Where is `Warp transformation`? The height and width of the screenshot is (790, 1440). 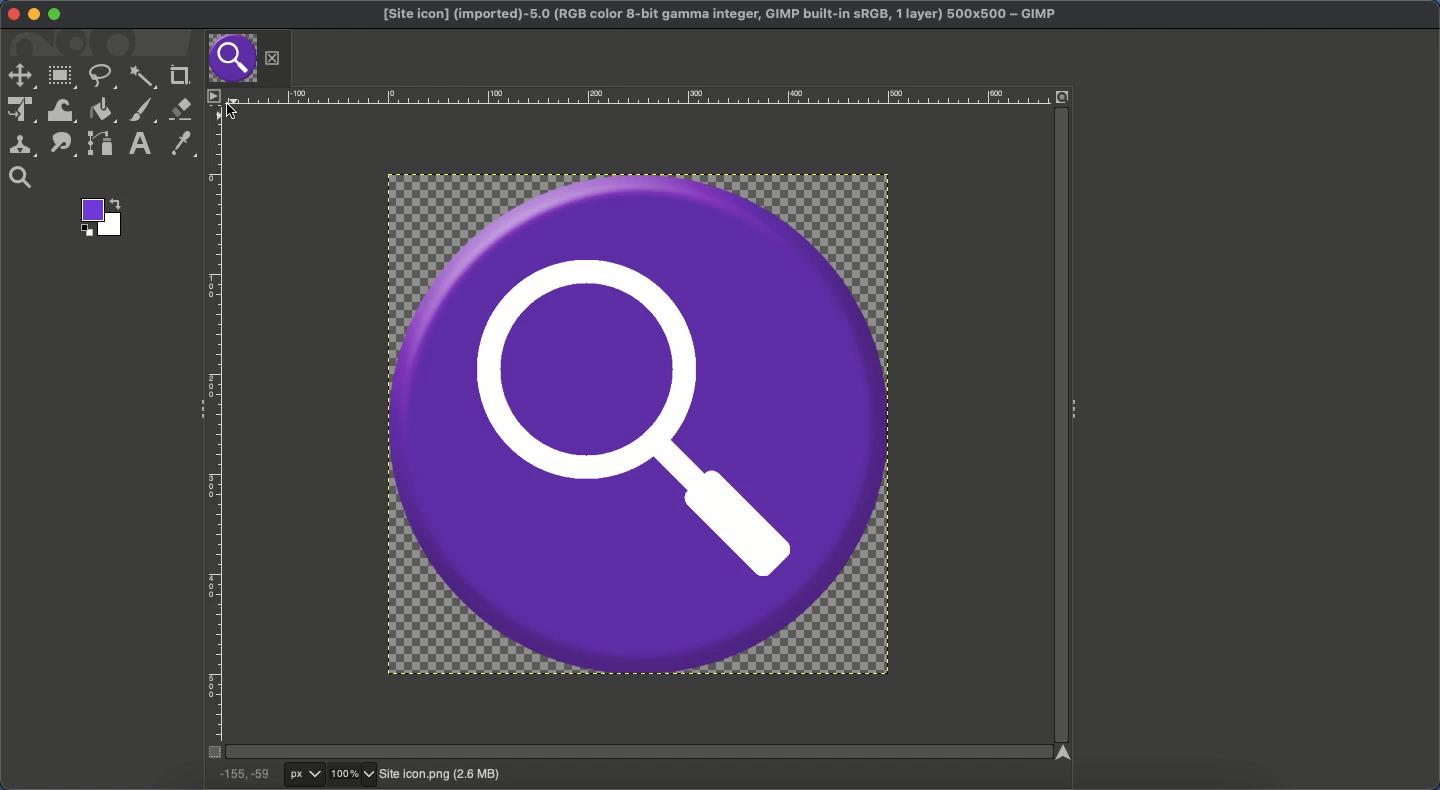 Warp transformation is located at coordinates (62, 110).